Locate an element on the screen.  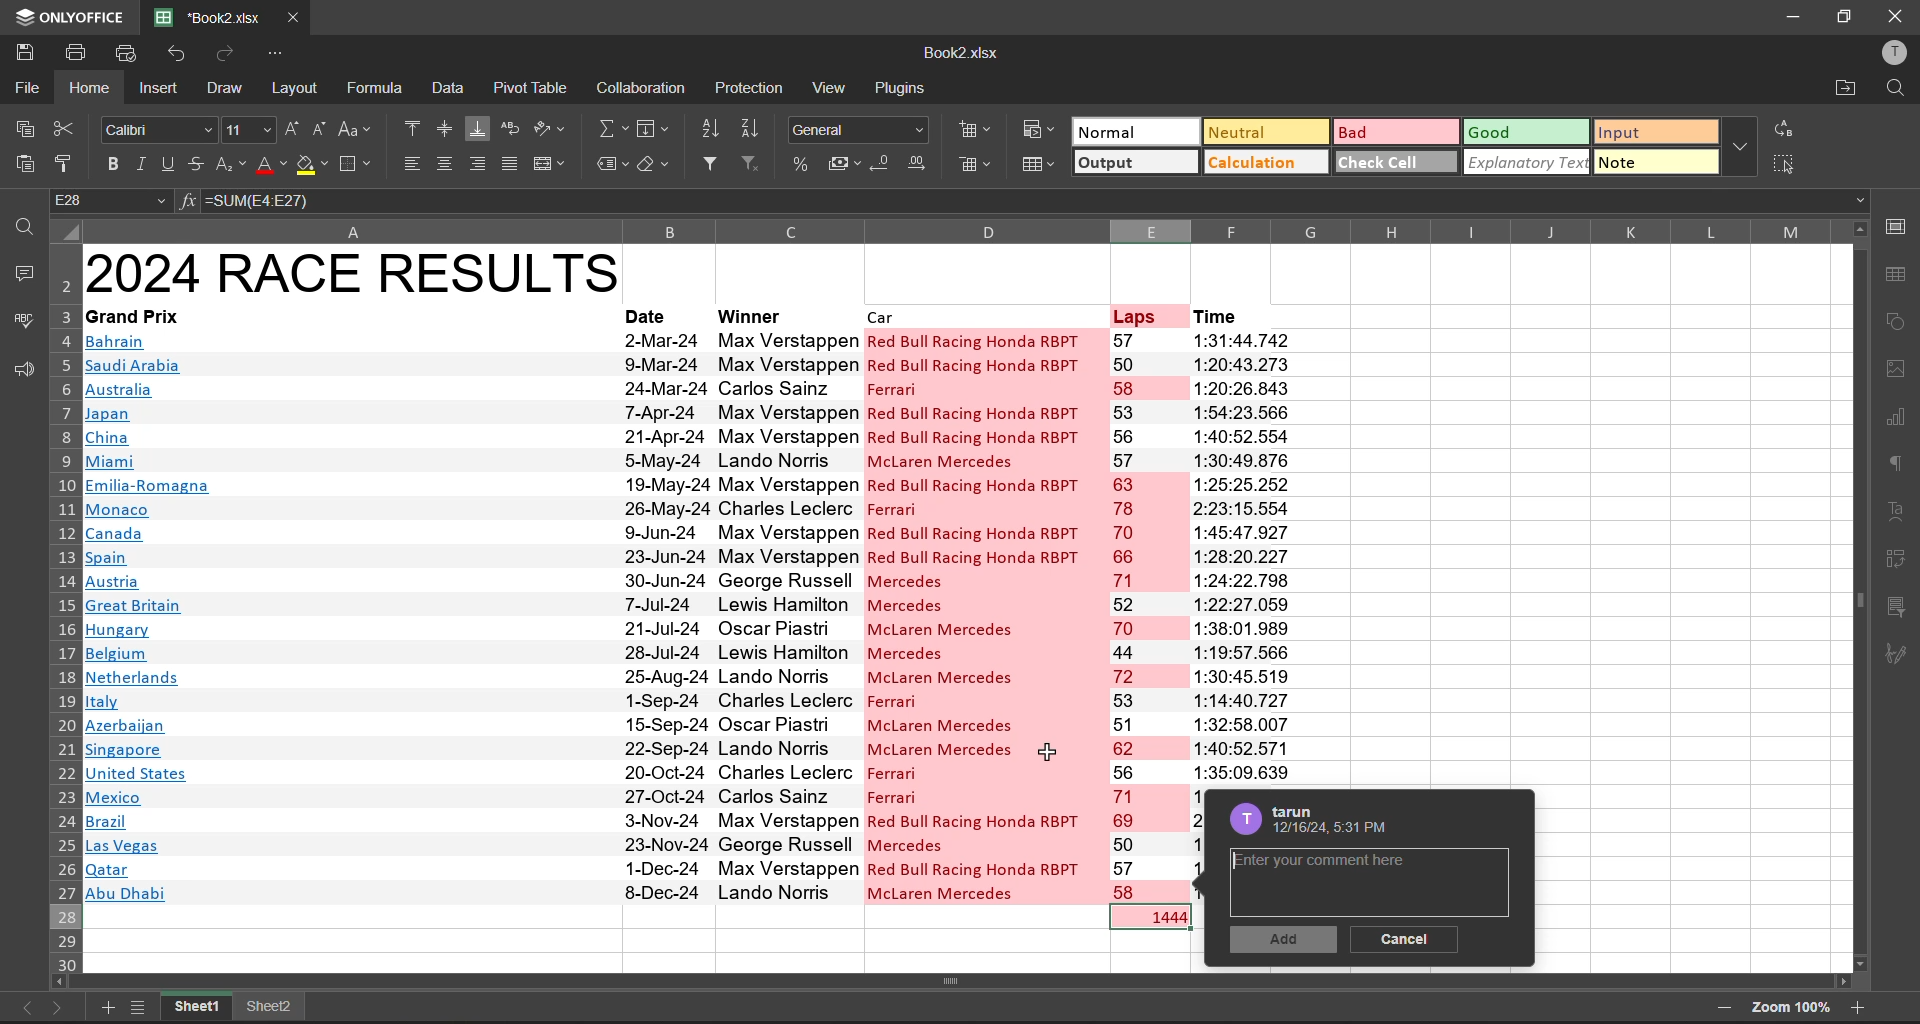
align center is located at coordinates (450, 162).